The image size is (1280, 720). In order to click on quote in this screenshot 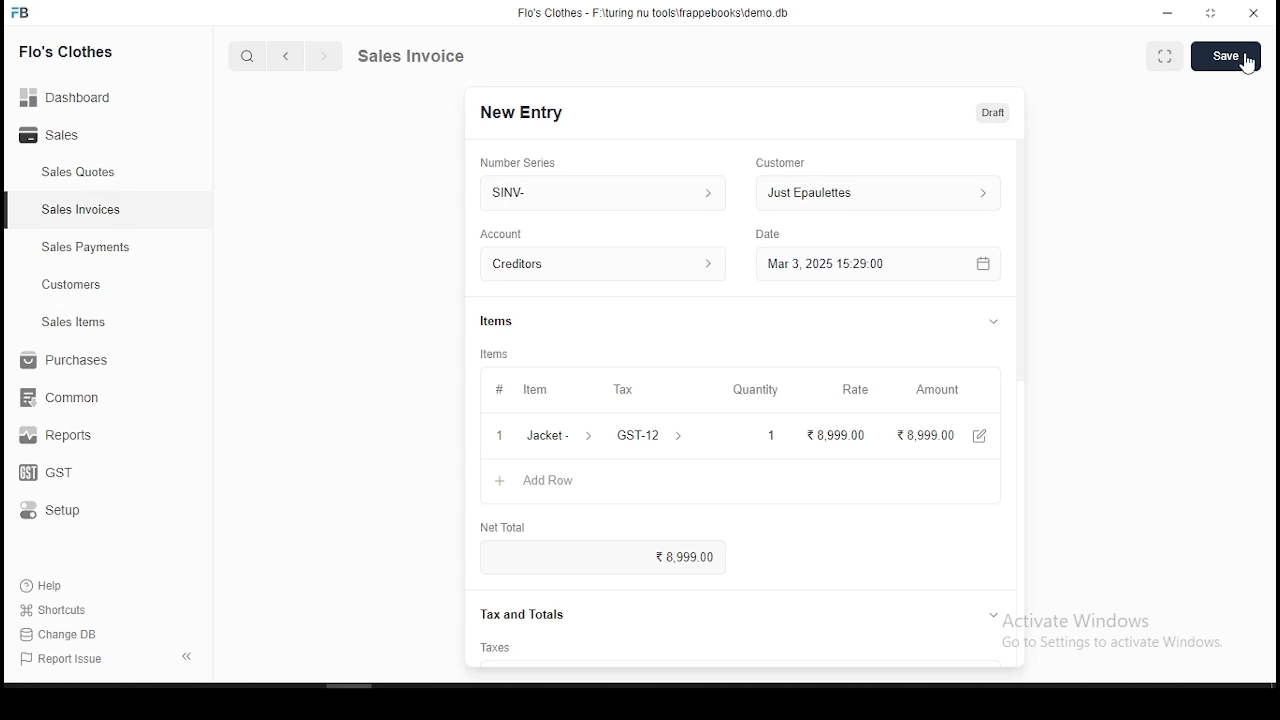, I will do `click(407, 56)`.